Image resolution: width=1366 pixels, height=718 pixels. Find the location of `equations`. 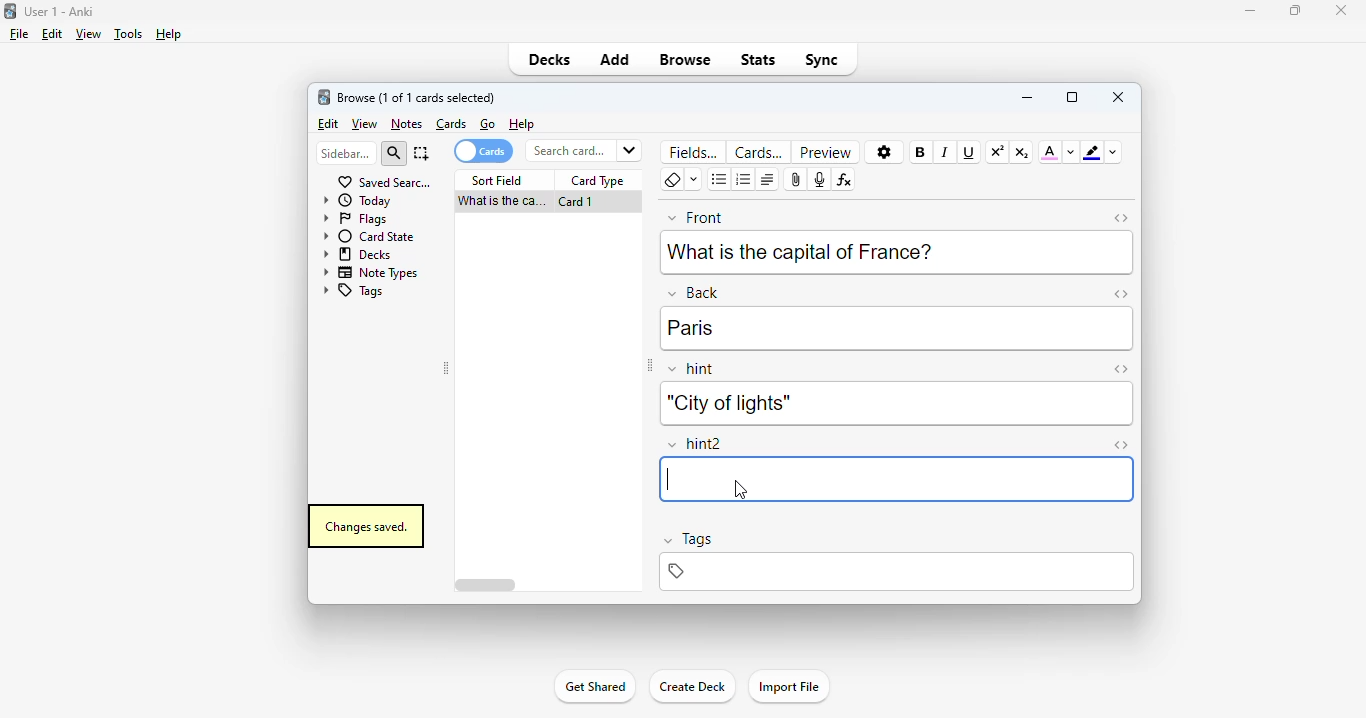

equations is located at coordinates (843, 180).